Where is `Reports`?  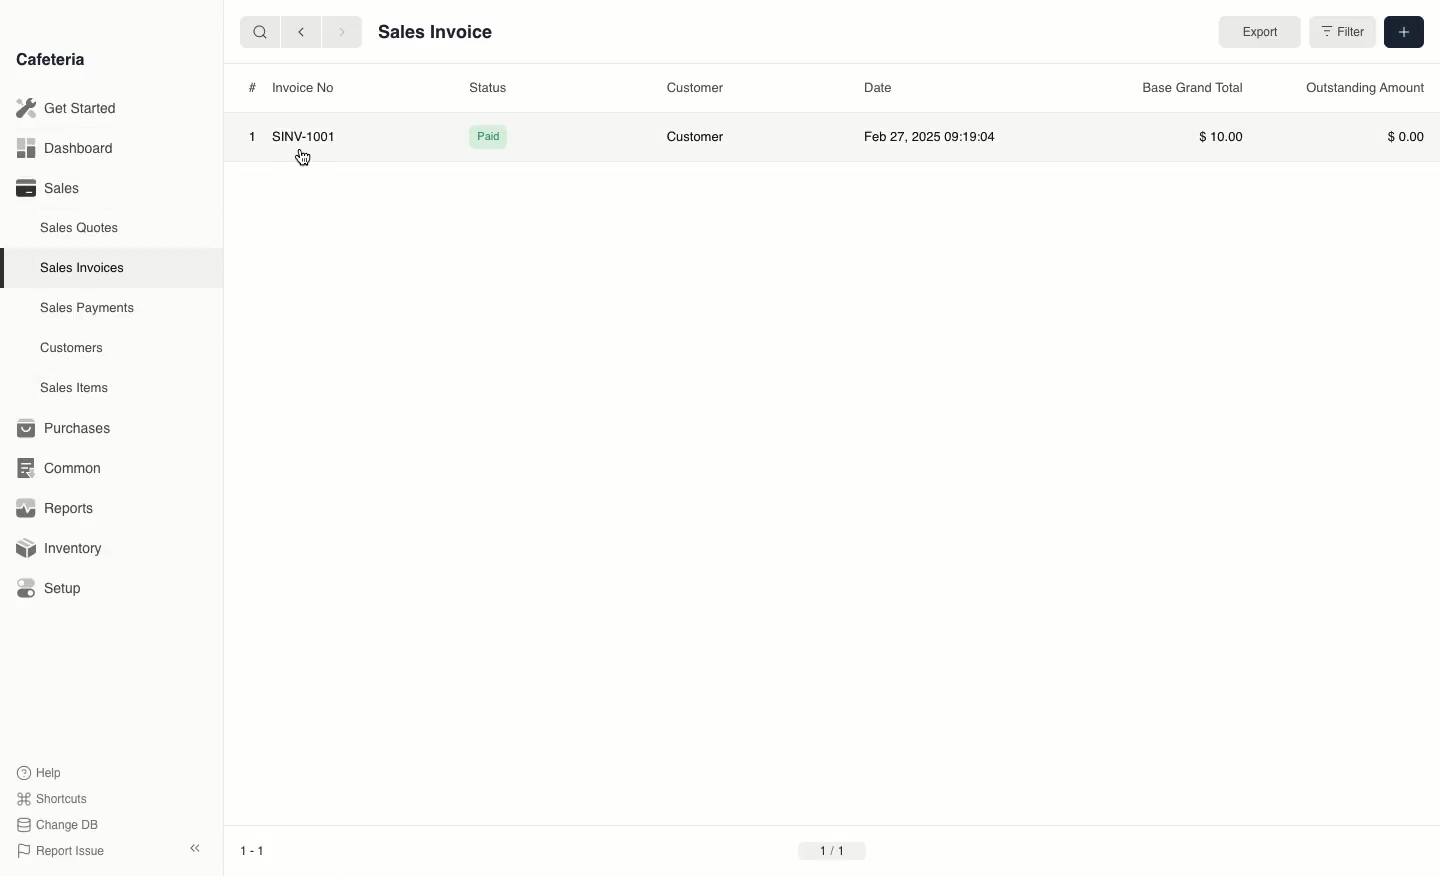
Reports is located at coordinates (55, 506).